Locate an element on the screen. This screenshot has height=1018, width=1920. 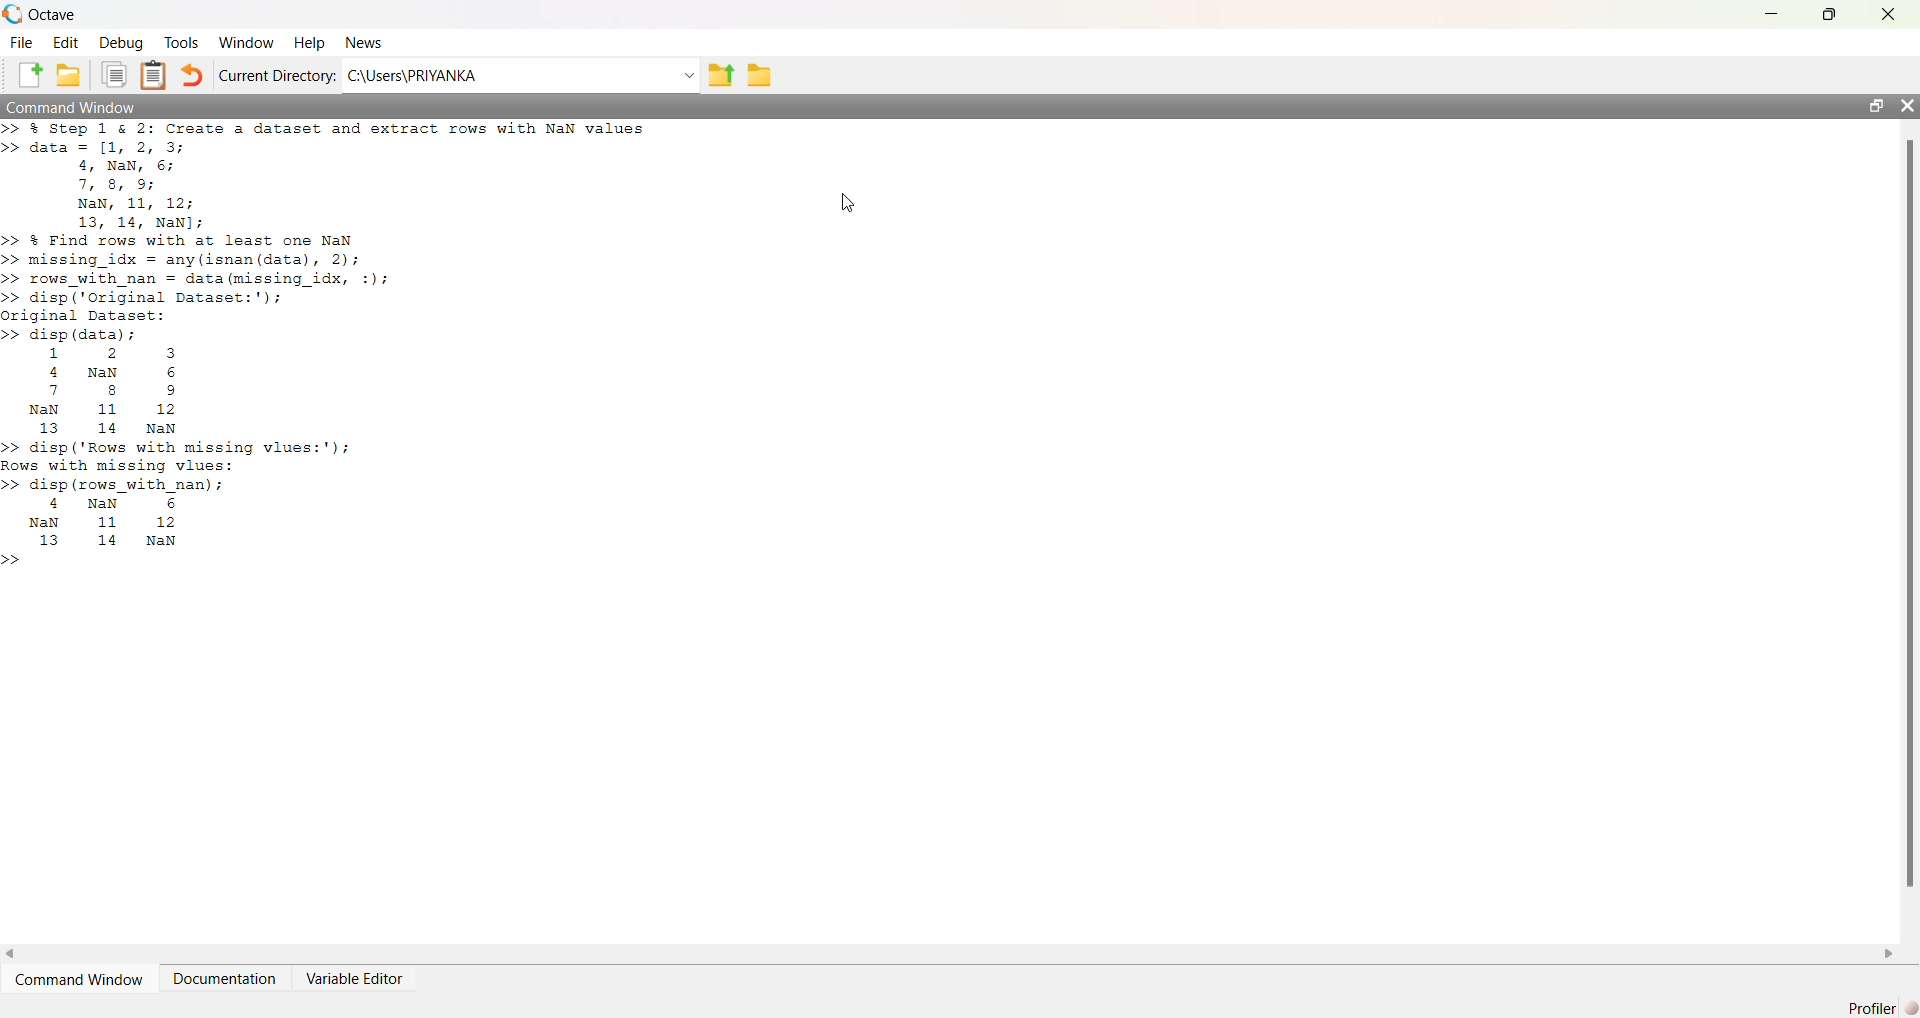
folder is located at coordinates (760, 76).